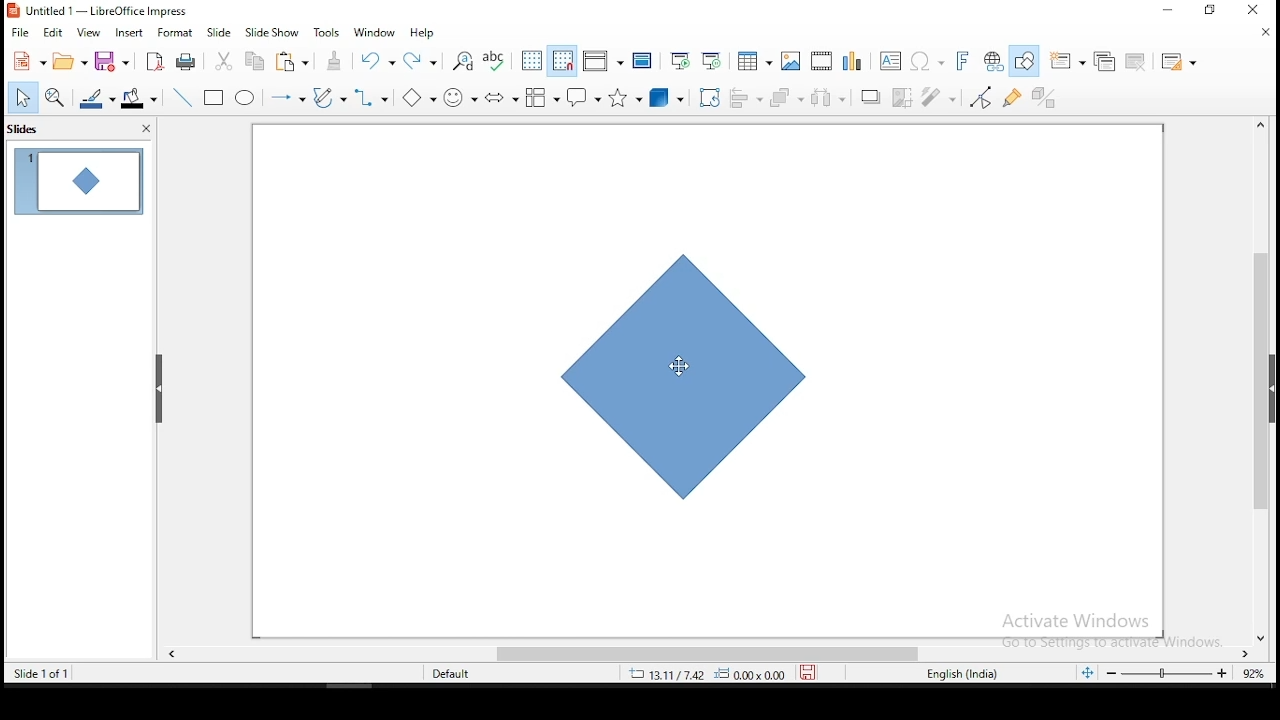 The image size is (1280, 720). Describe the element at coordinates (373, 99) in the screenshot. I see `connectors` at that location.